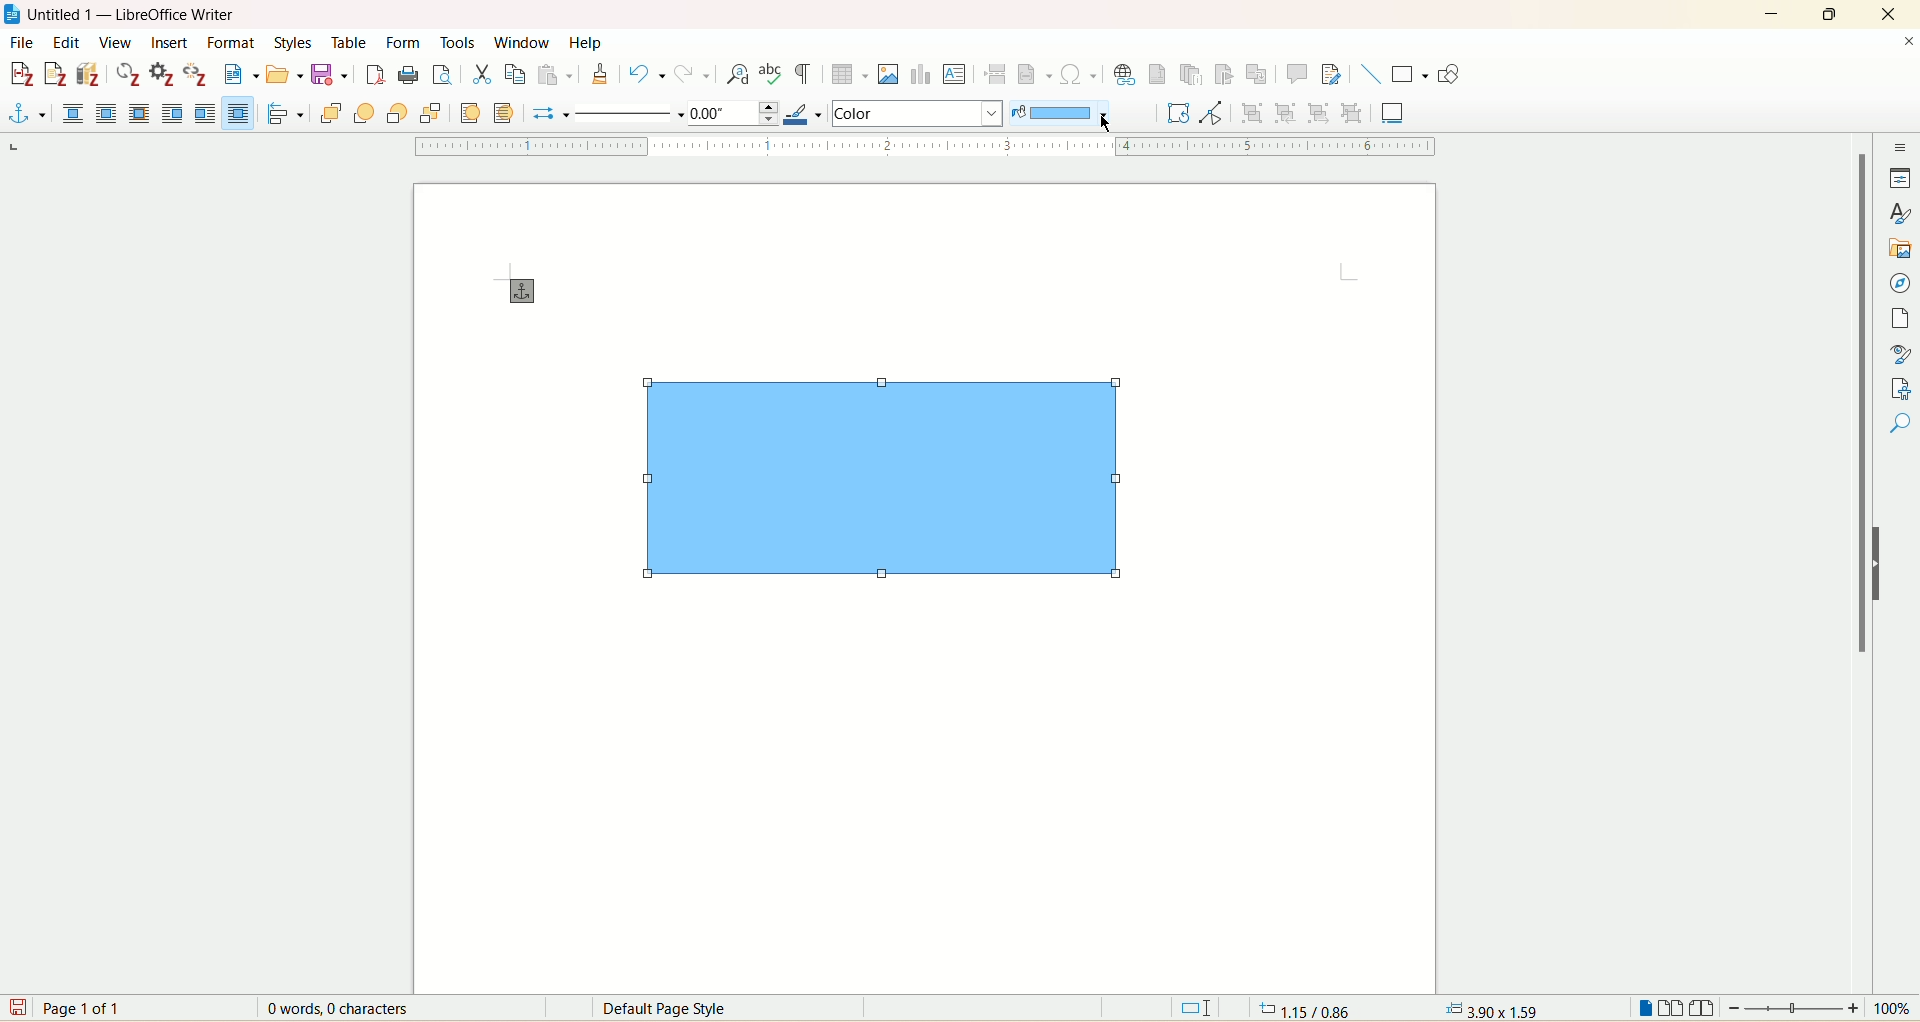 This screenshot has width=1920, height=1022. What do you see at coordinates (1369, 74) in the screenshot?
I see `insert line` at bounding box center [1369, 74].